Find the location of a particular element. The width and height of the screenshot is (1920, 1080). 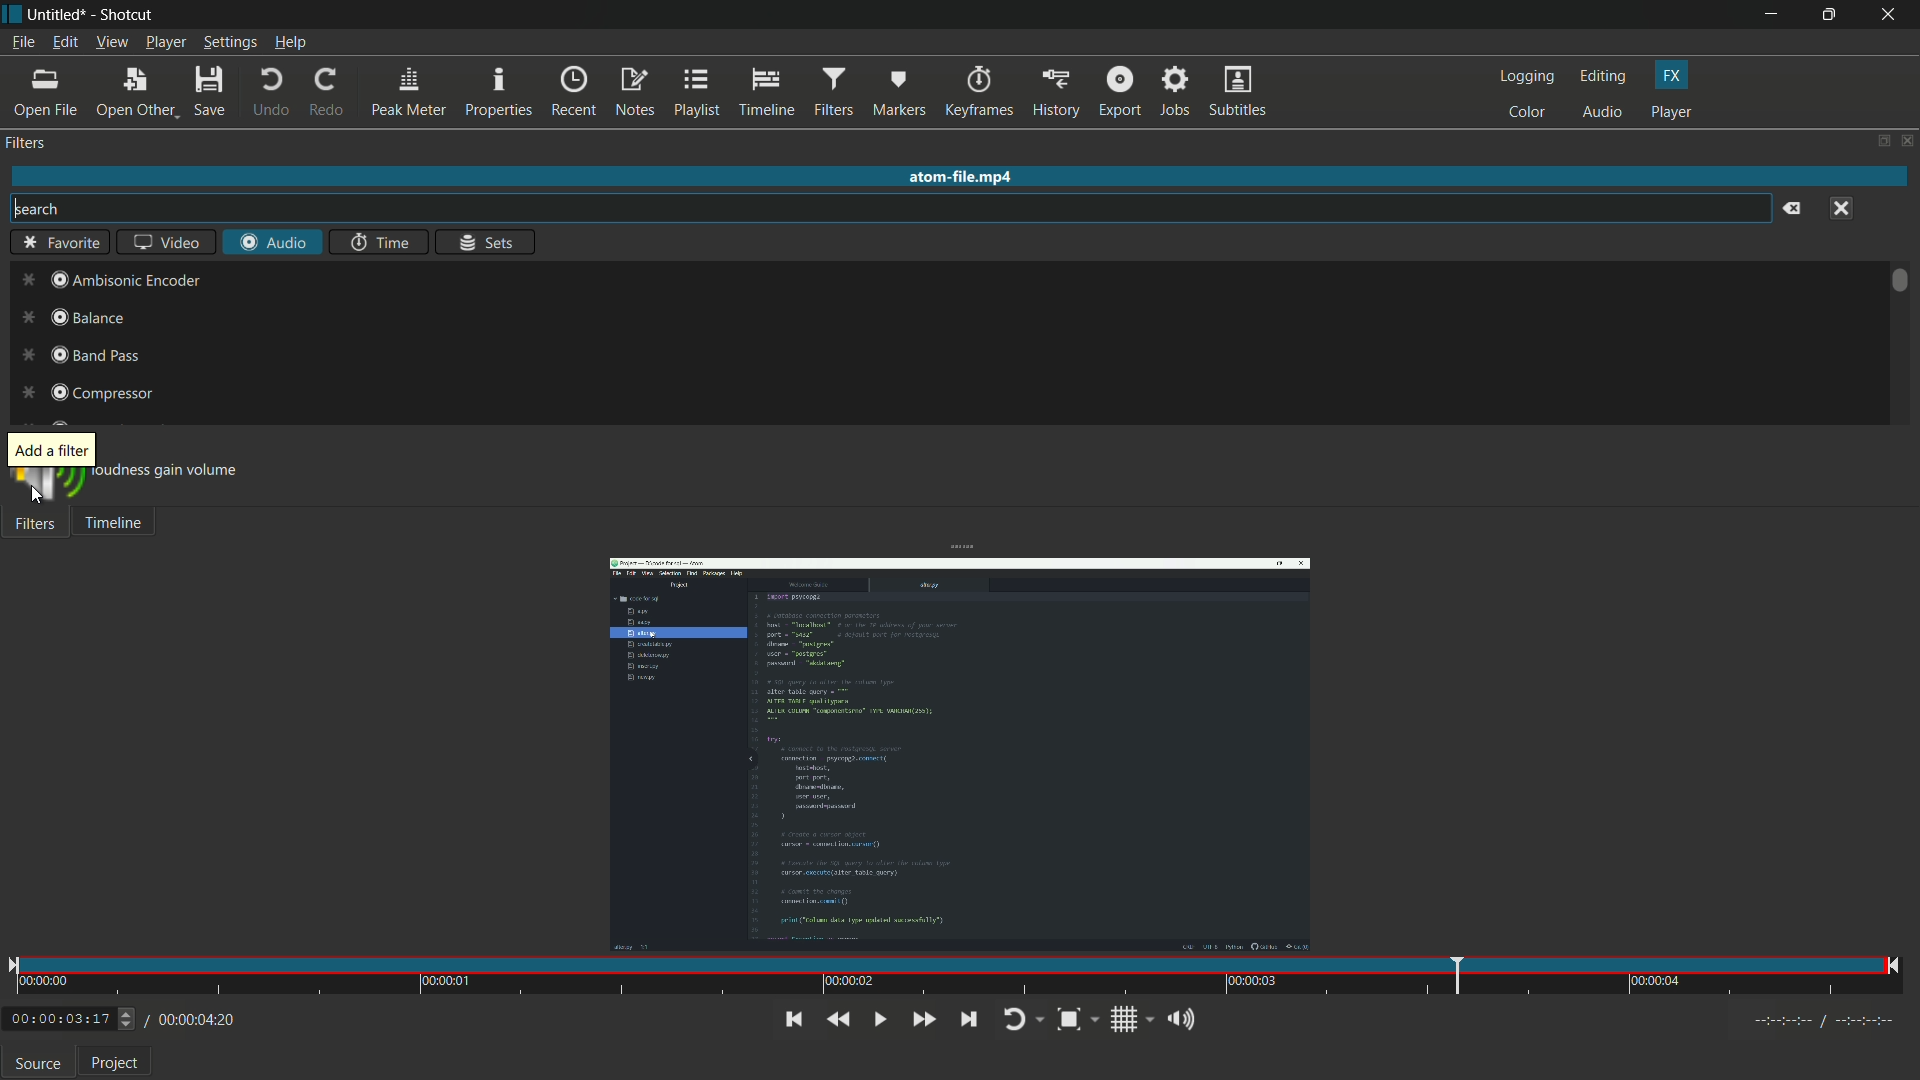

timeline is located at coordinates (765, 92).